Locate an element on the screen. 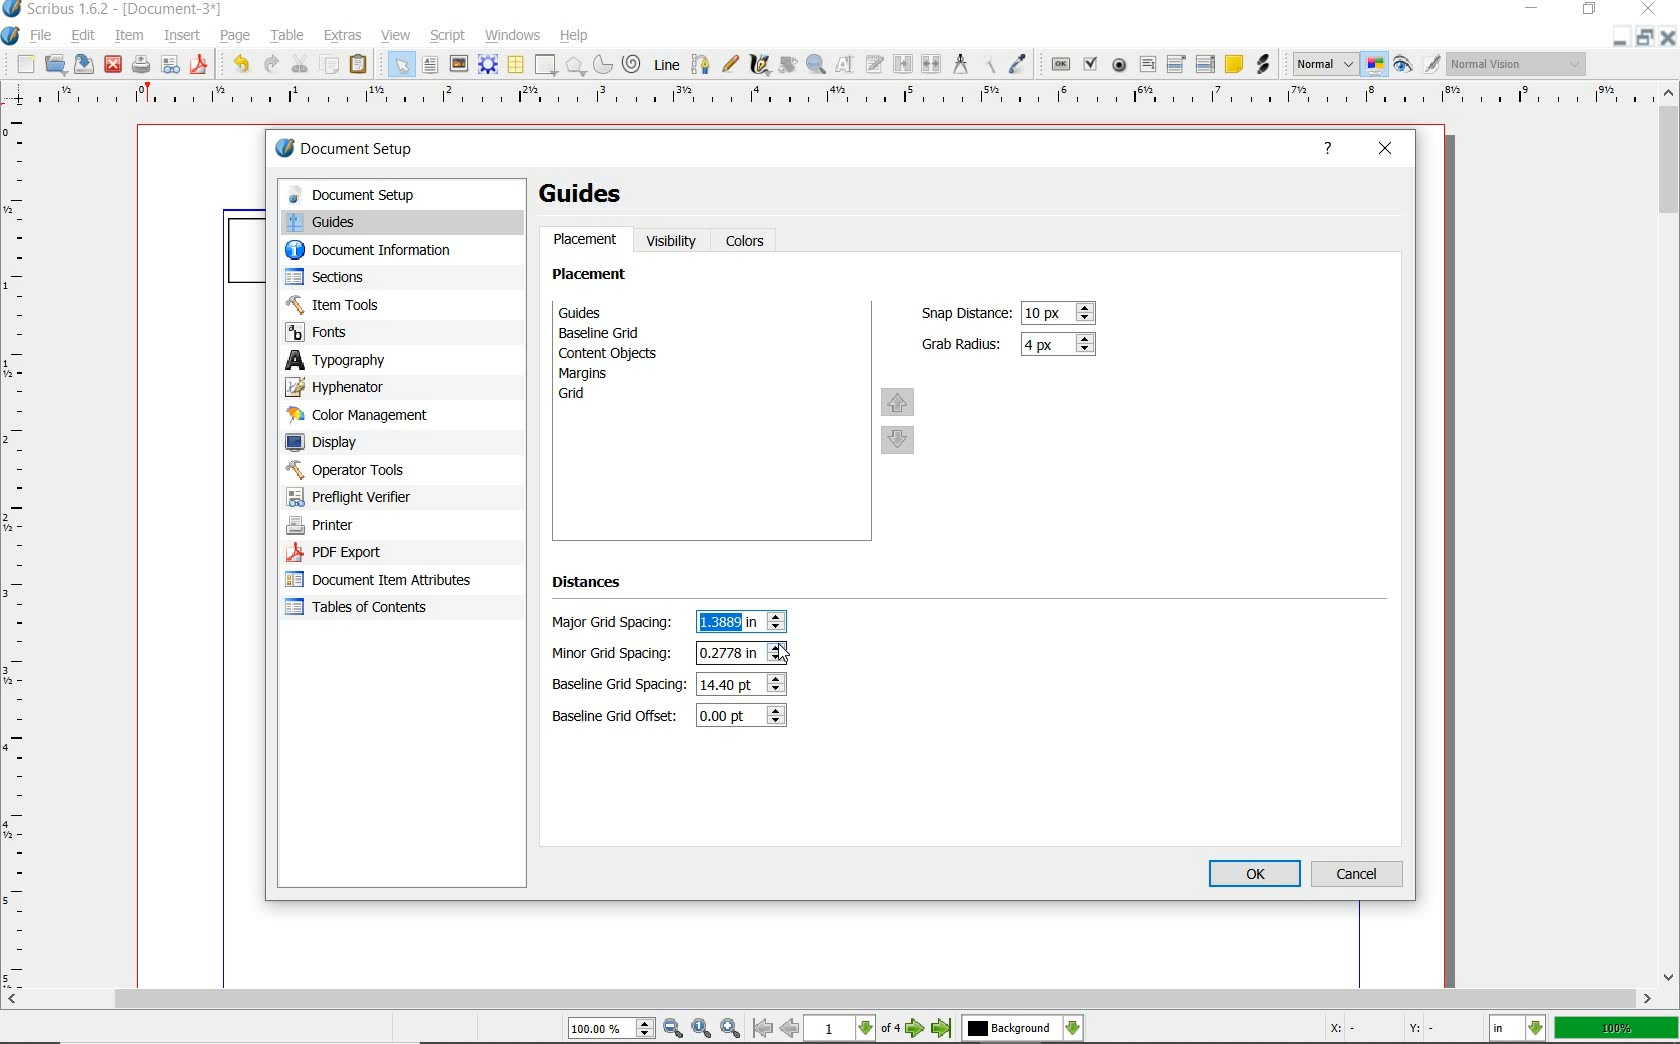 The height and width of the screenshot is (1044, 1680). redo is located at coordinates (271, 65).